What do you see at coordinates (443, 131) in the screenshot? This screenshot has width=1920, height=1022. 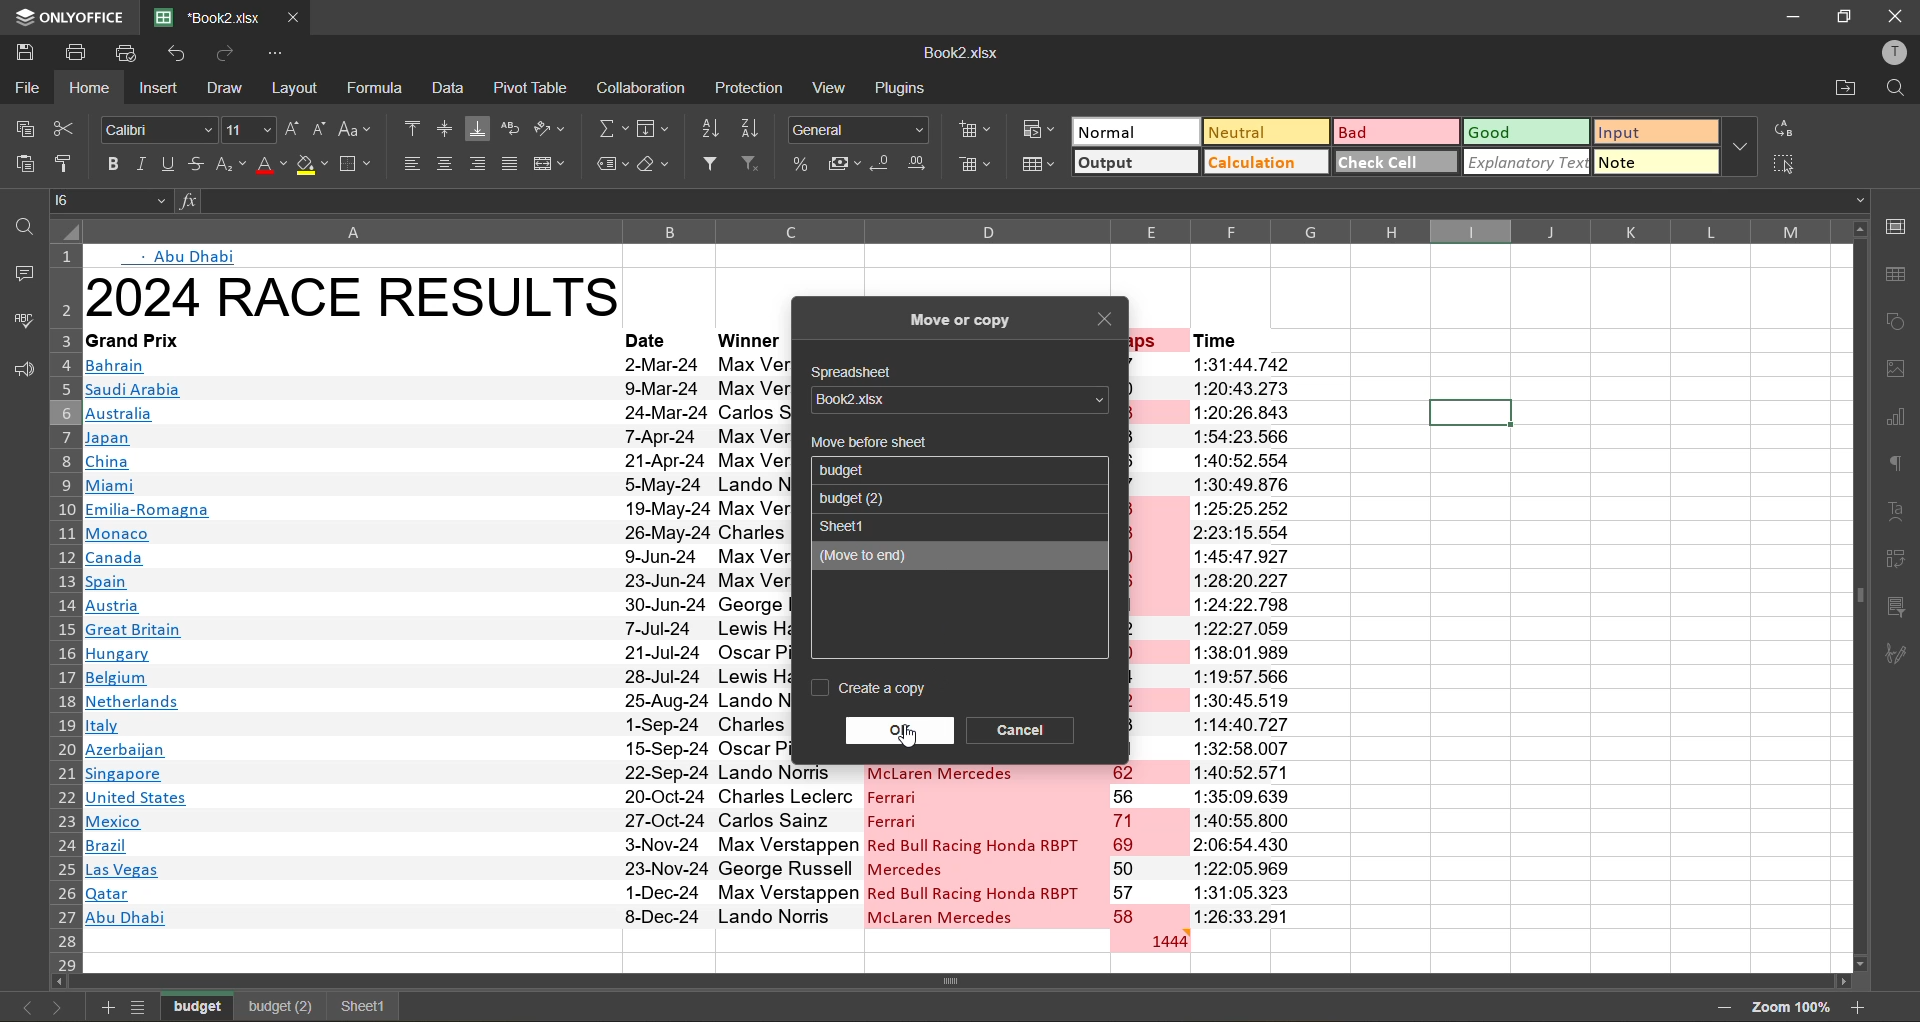 I see `align middle` at bounding box center [443, 131].